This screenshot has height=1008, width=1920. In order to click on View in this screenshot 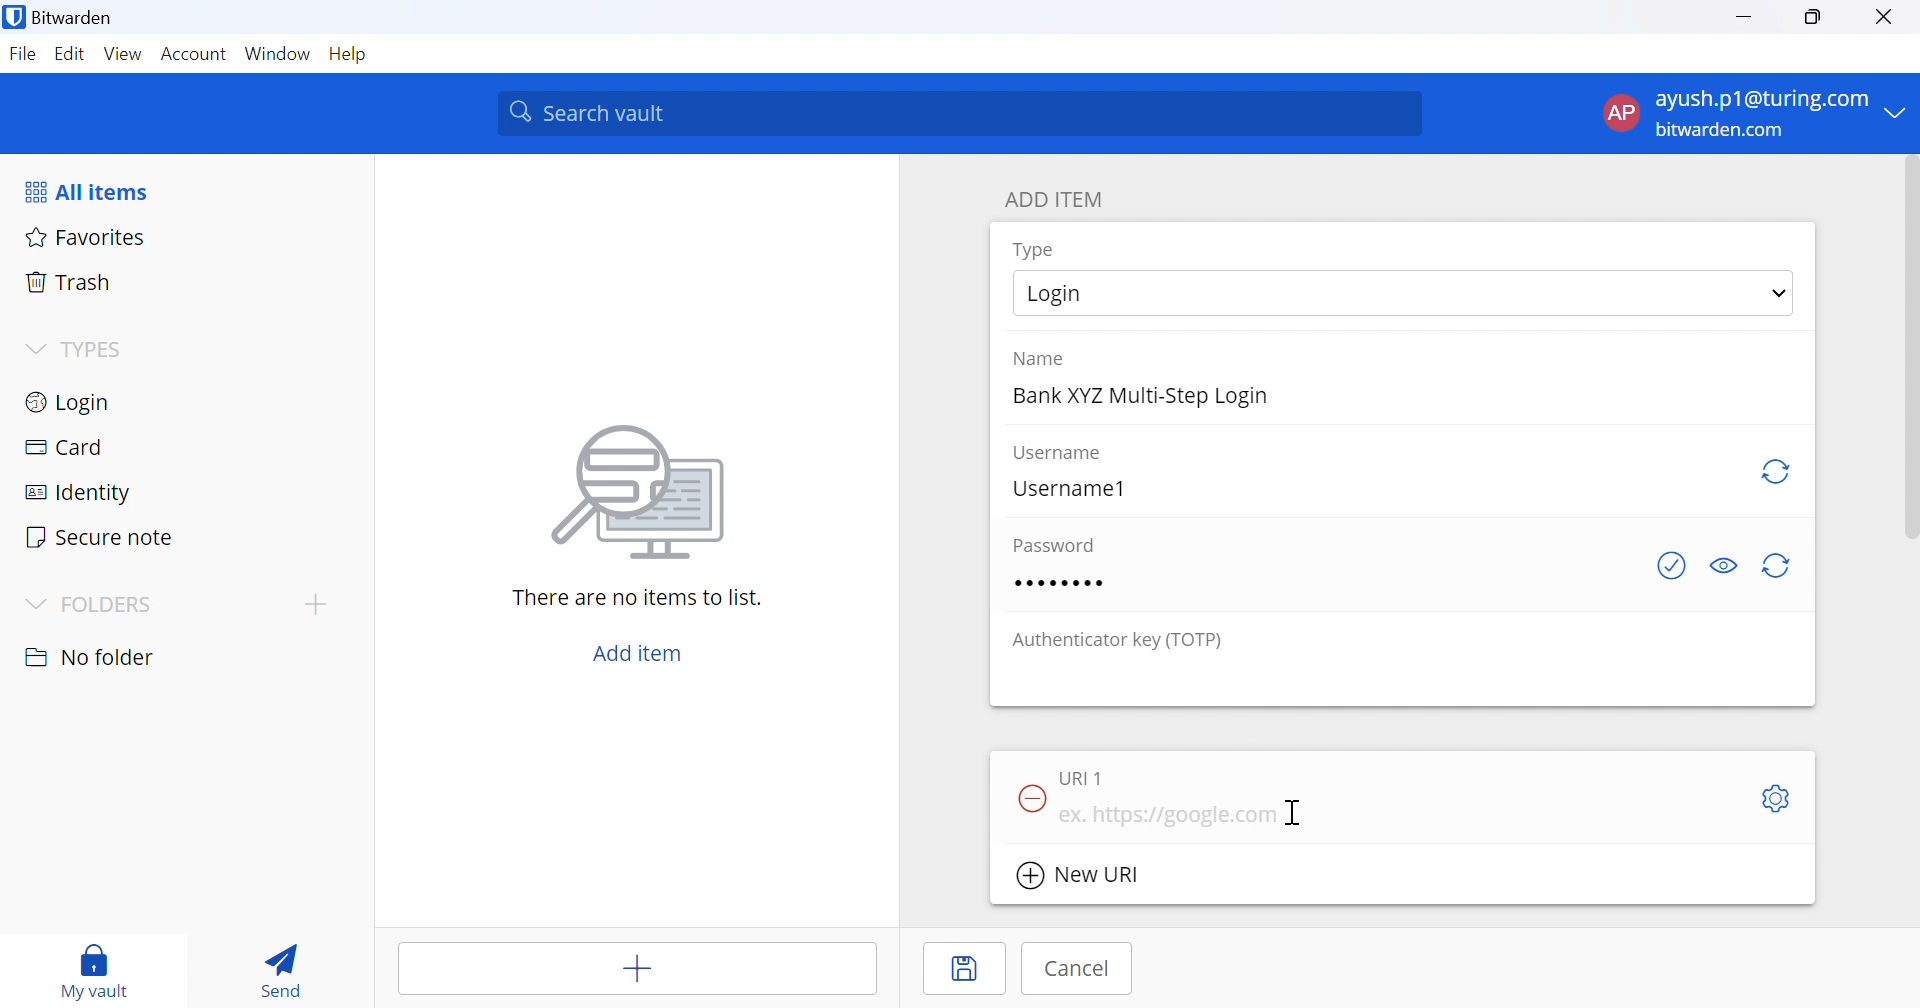, I will do `click(122, 53)`.